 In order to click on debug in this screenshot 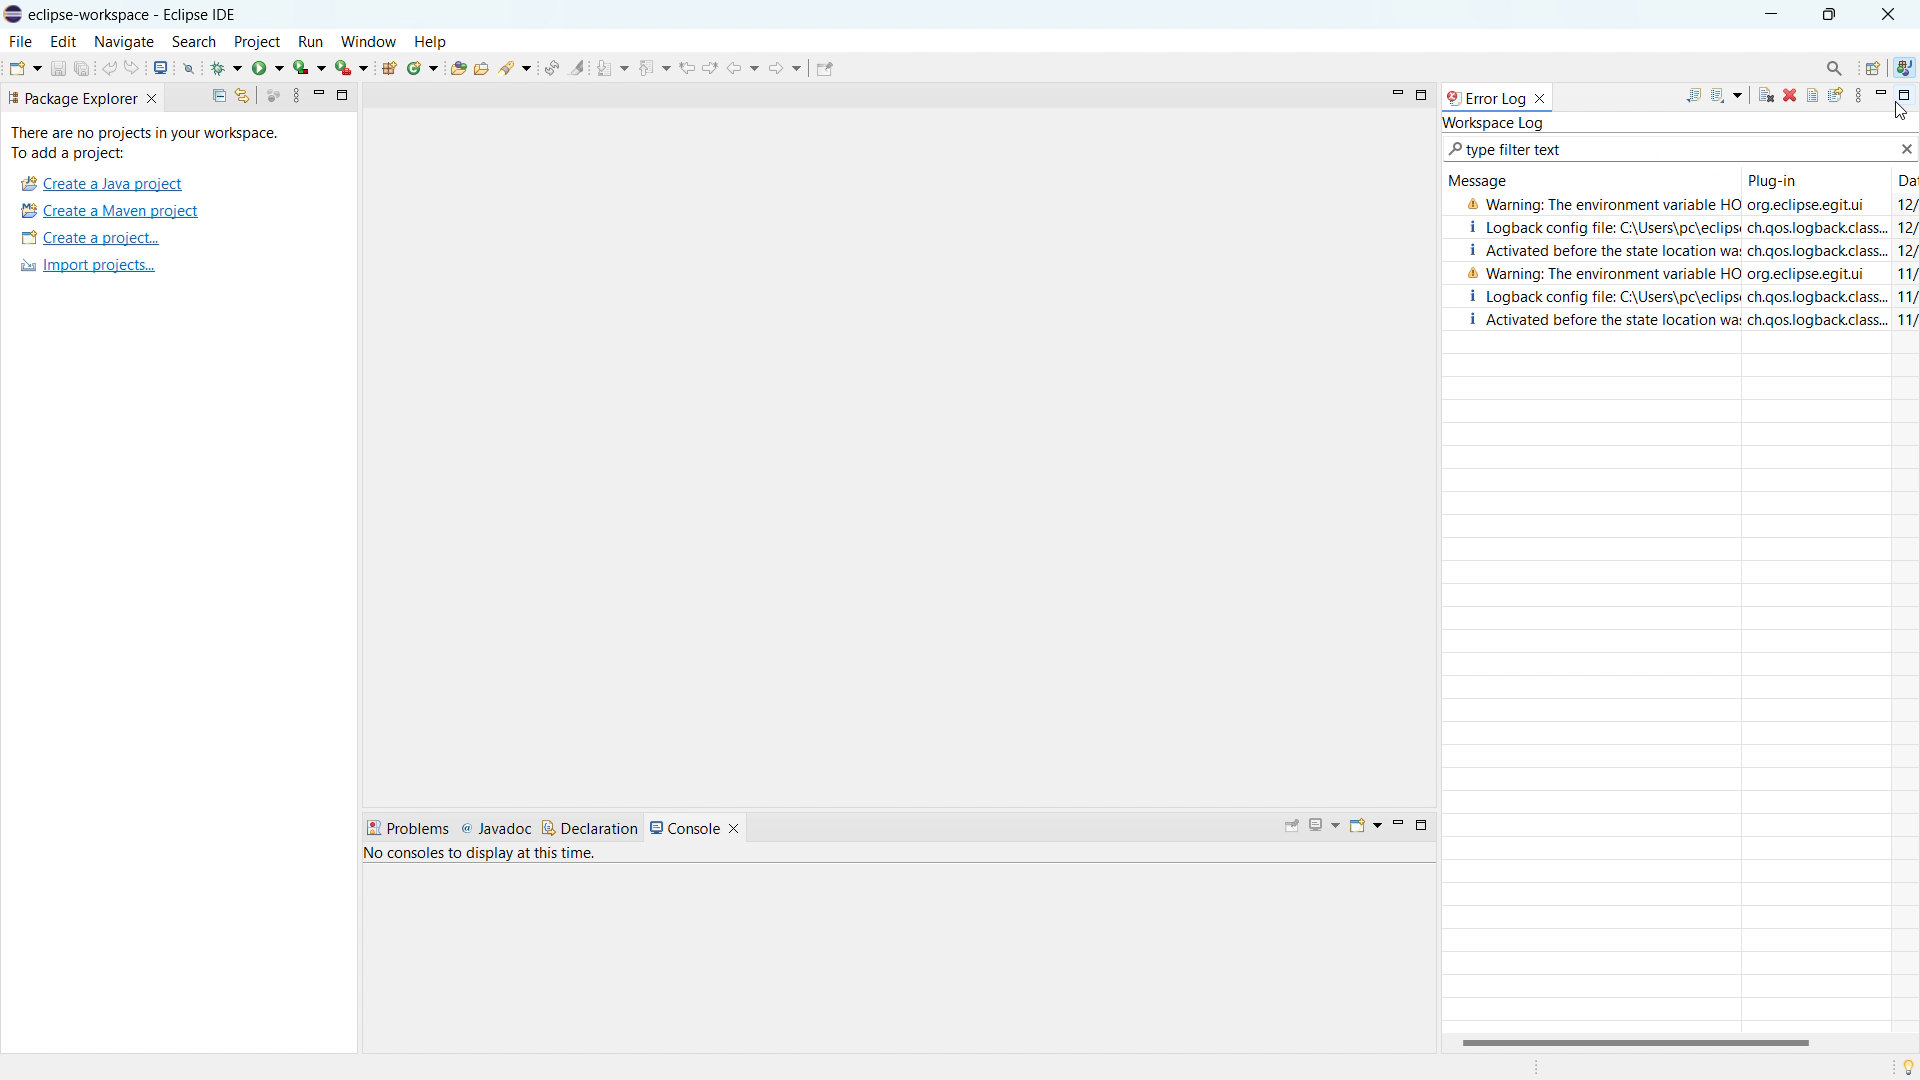, I will do `click(227, 68)`.